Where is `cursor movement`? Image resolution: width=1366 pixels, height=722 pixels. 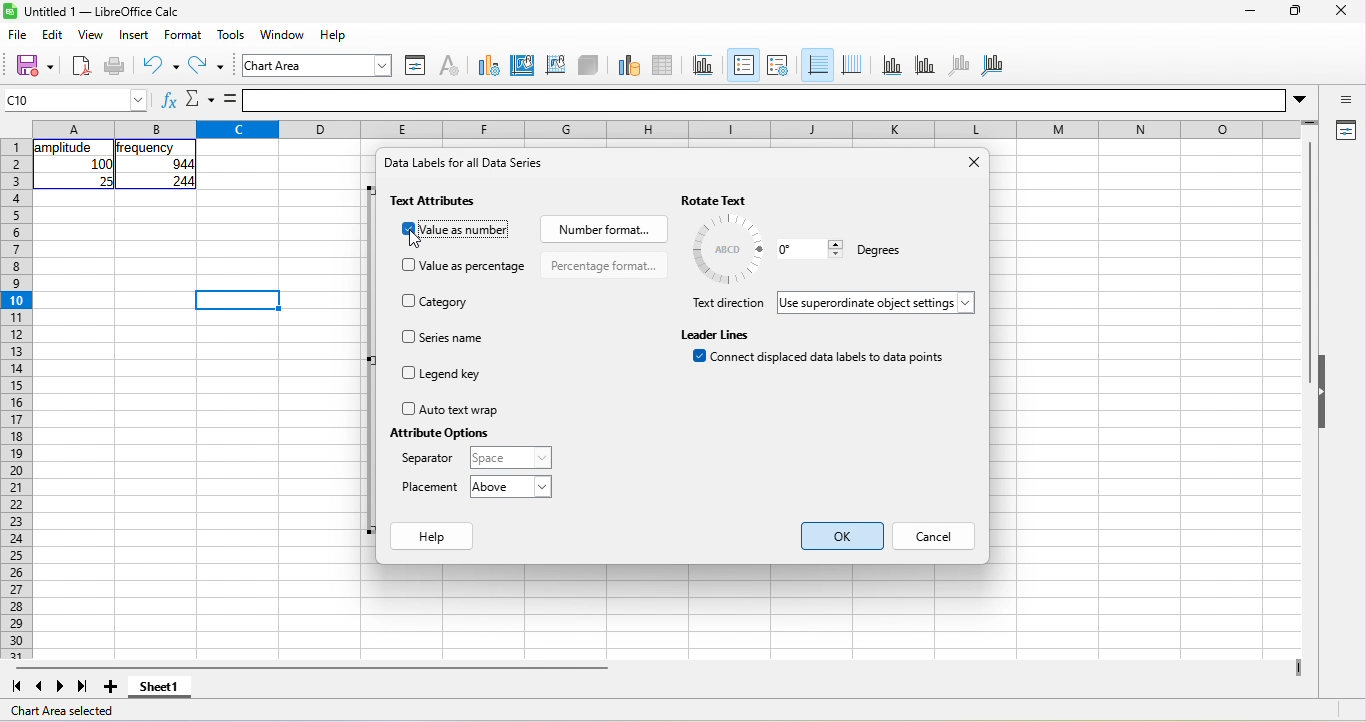 cursor movement is located at coordinates (421, 238).